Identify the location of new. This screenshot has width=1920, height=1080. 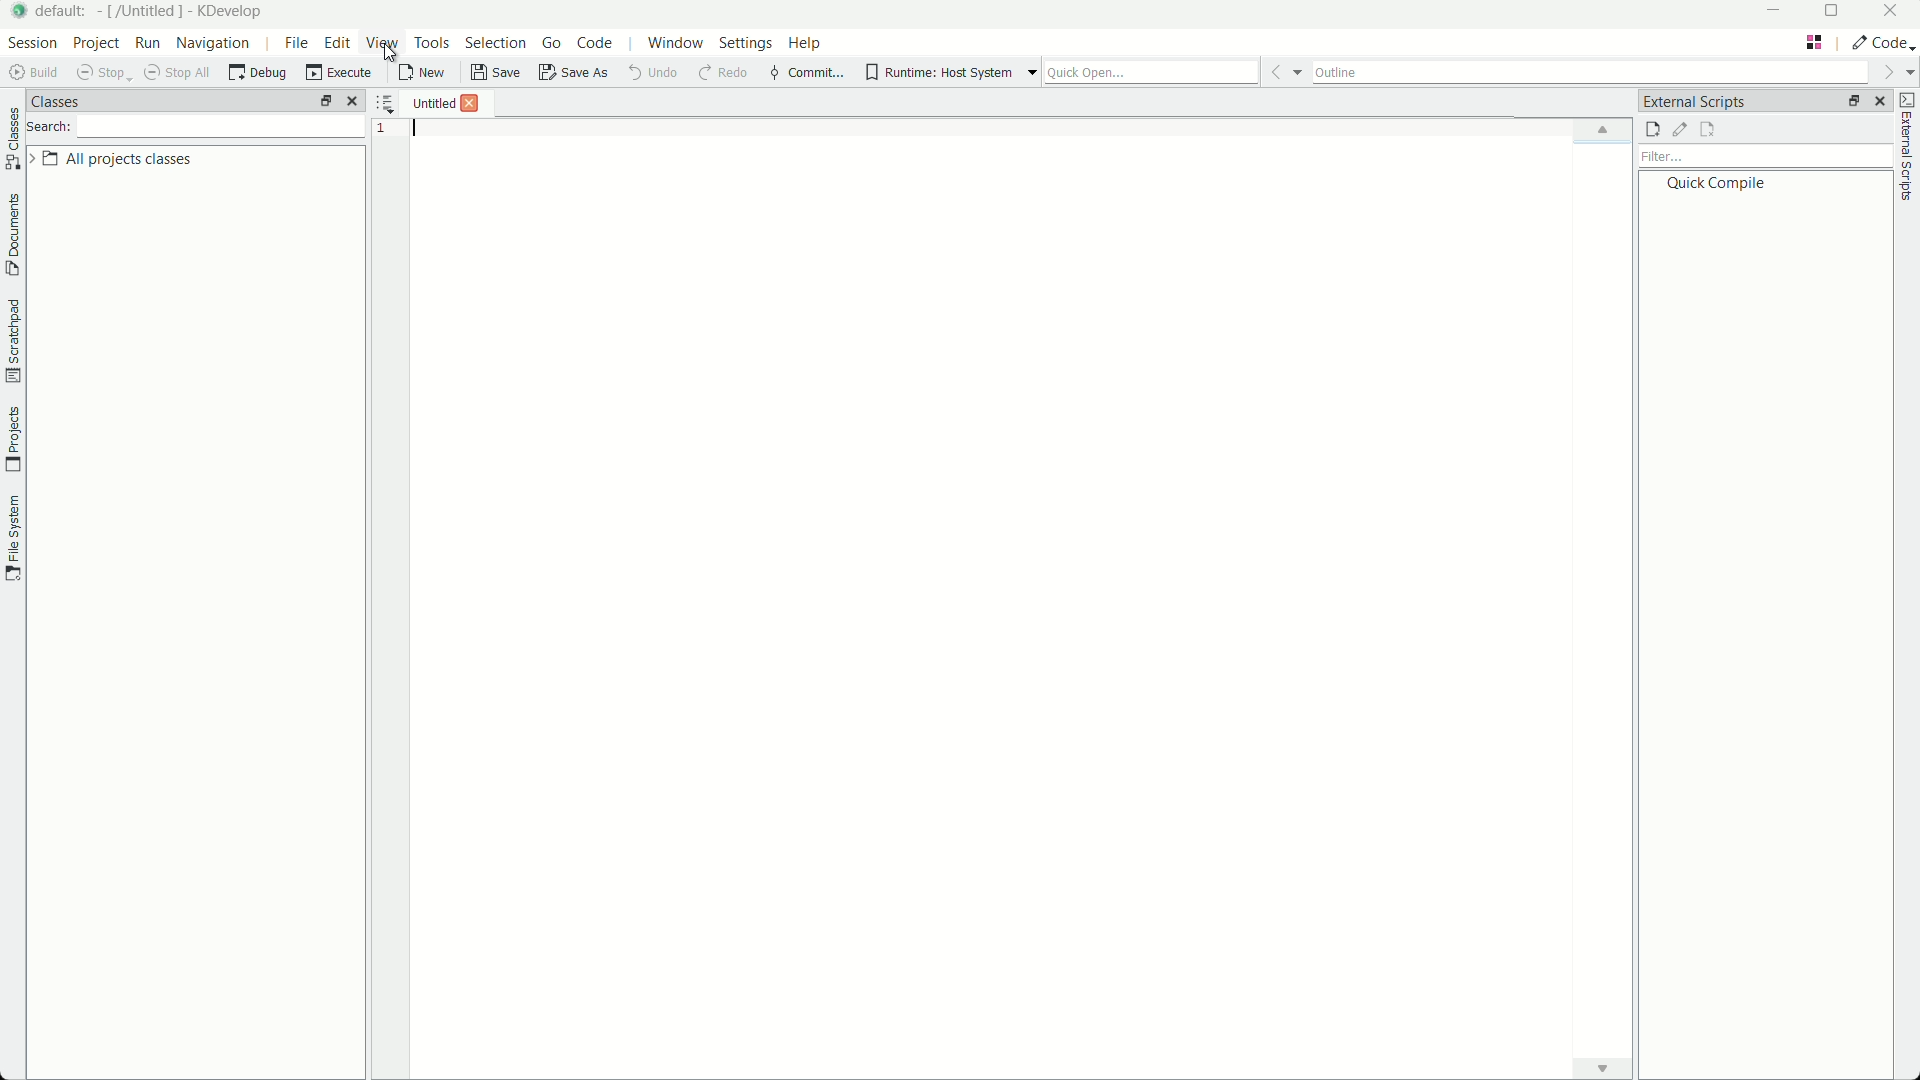
(421, 75).